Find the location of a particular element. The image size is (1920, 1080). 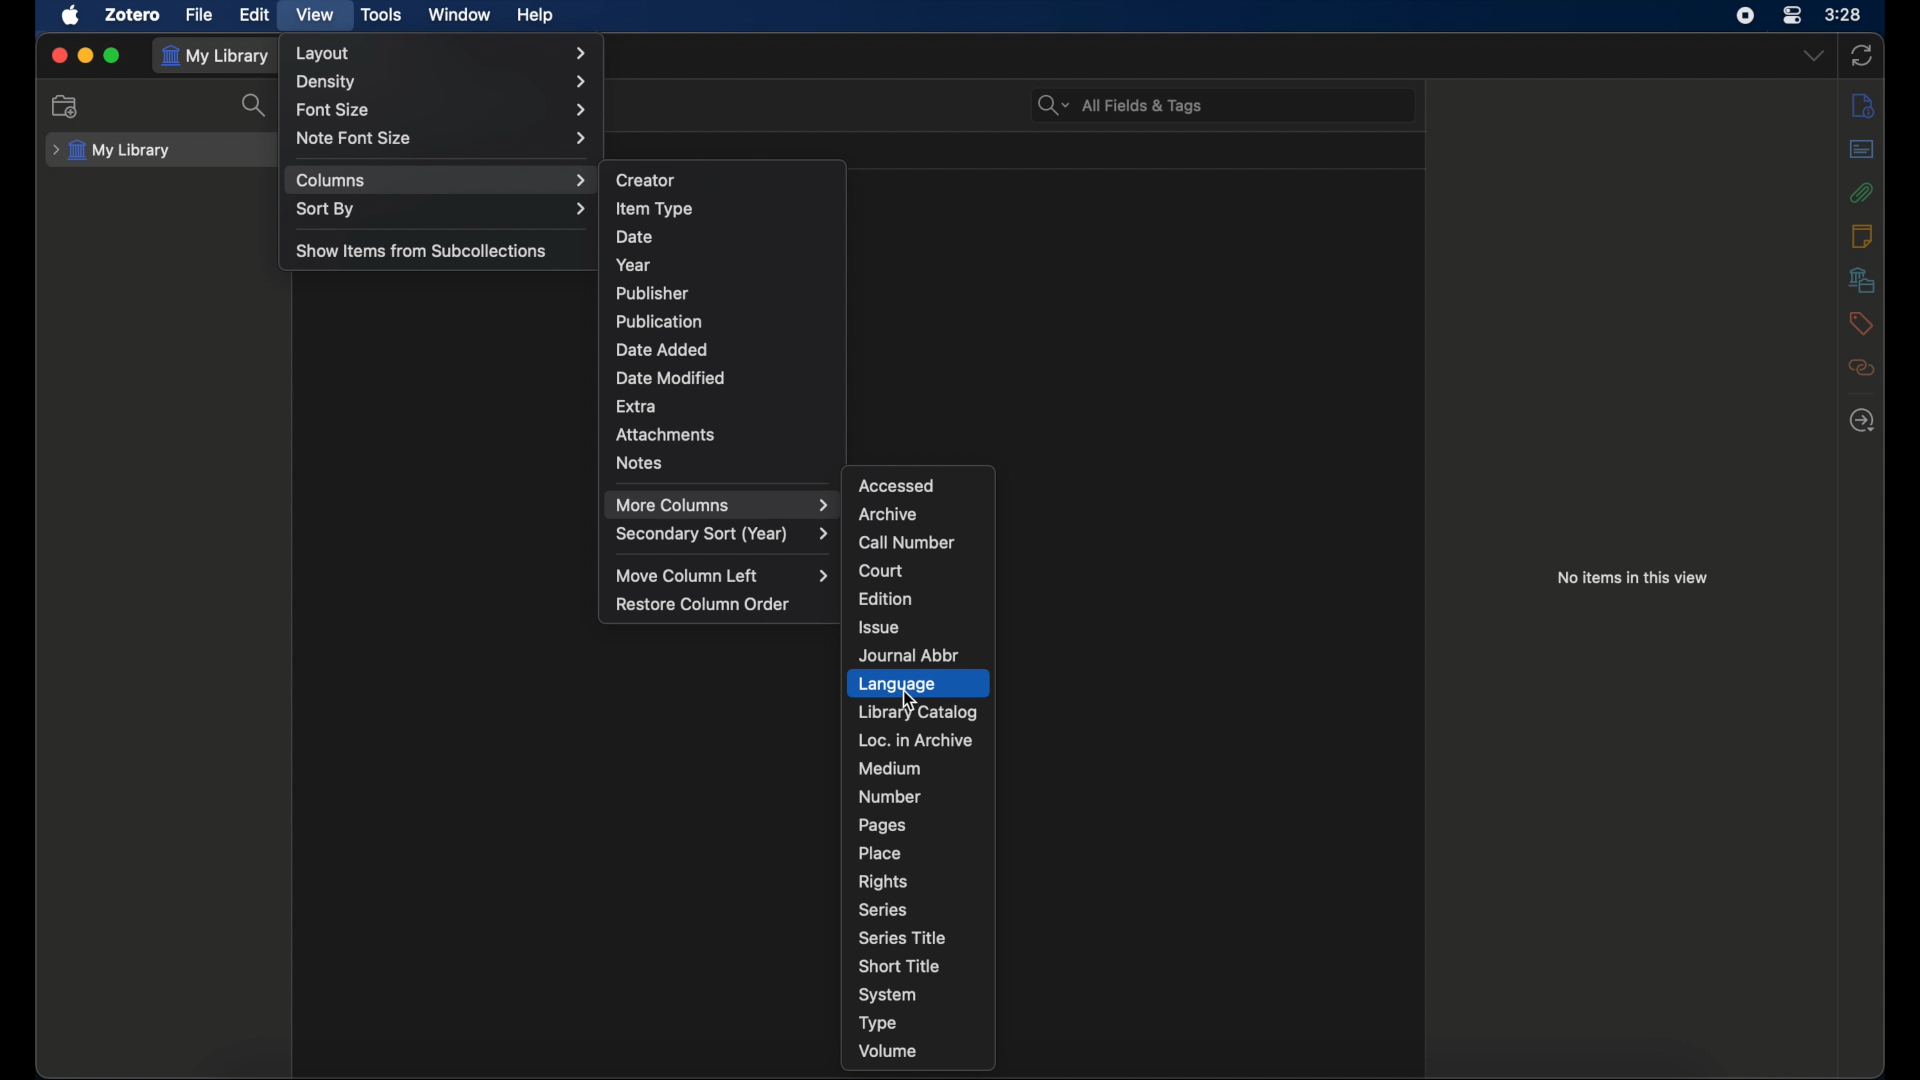

secondary sort is located at coordinates (722, 535).